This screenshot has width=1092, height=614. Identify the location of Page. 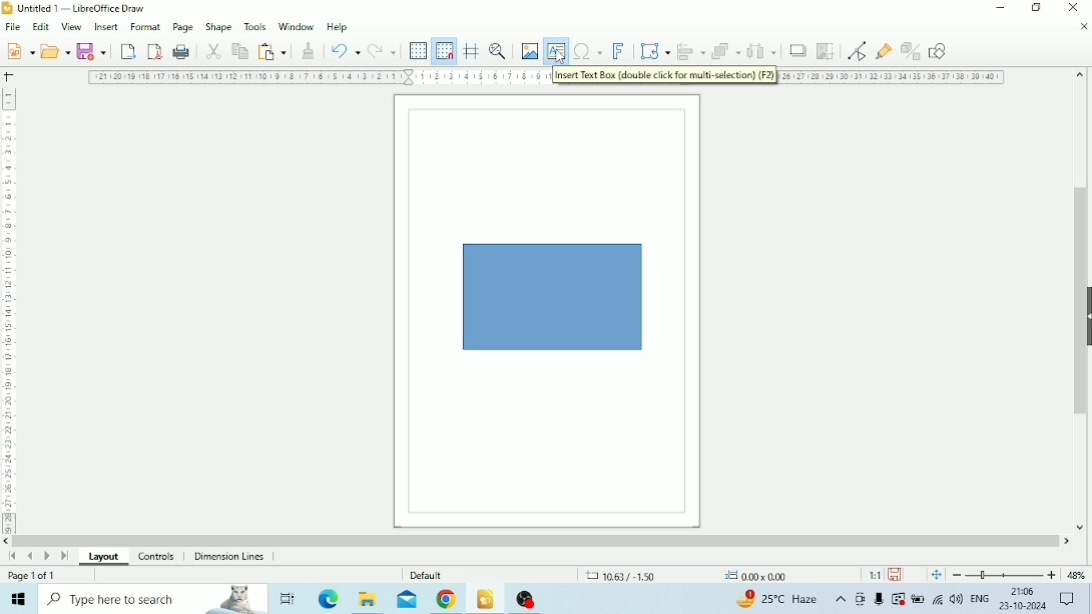
(182, 26).